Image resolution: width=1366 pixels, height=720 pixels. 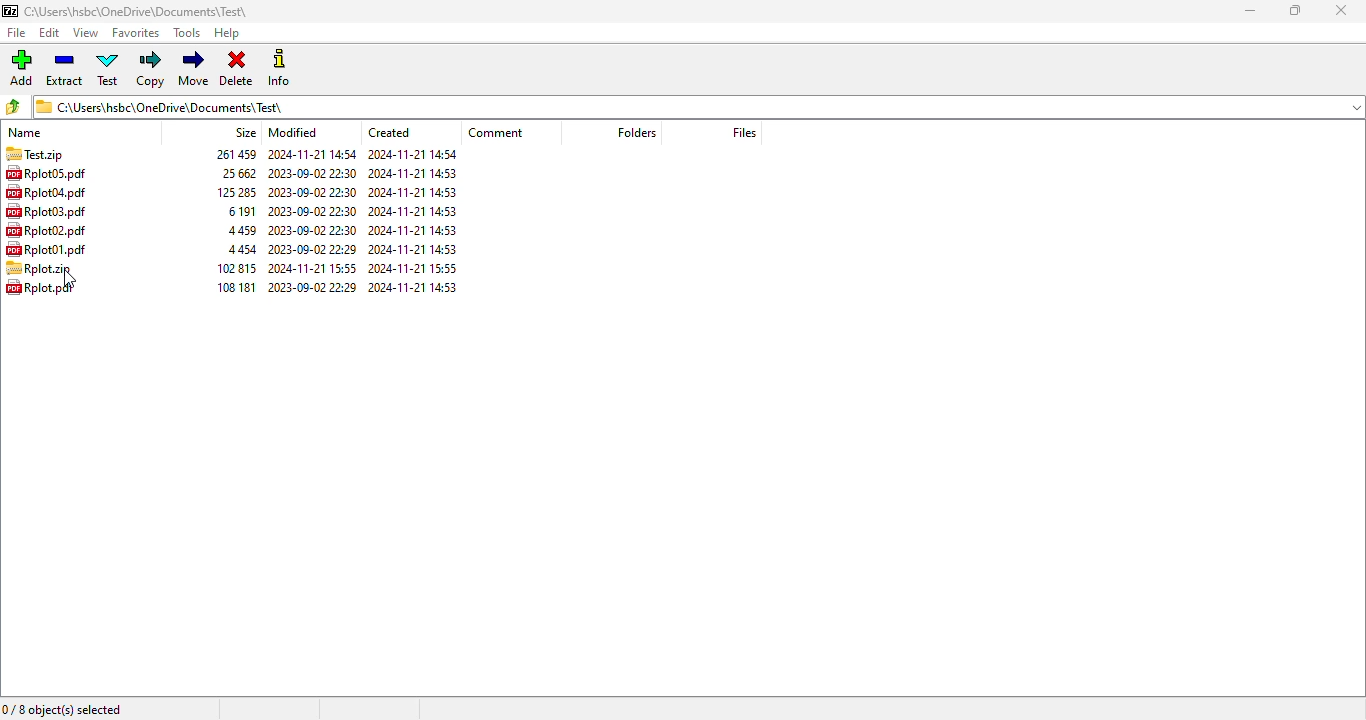 I want to click on Rplot01.pdf, so click(x=45, y=249).